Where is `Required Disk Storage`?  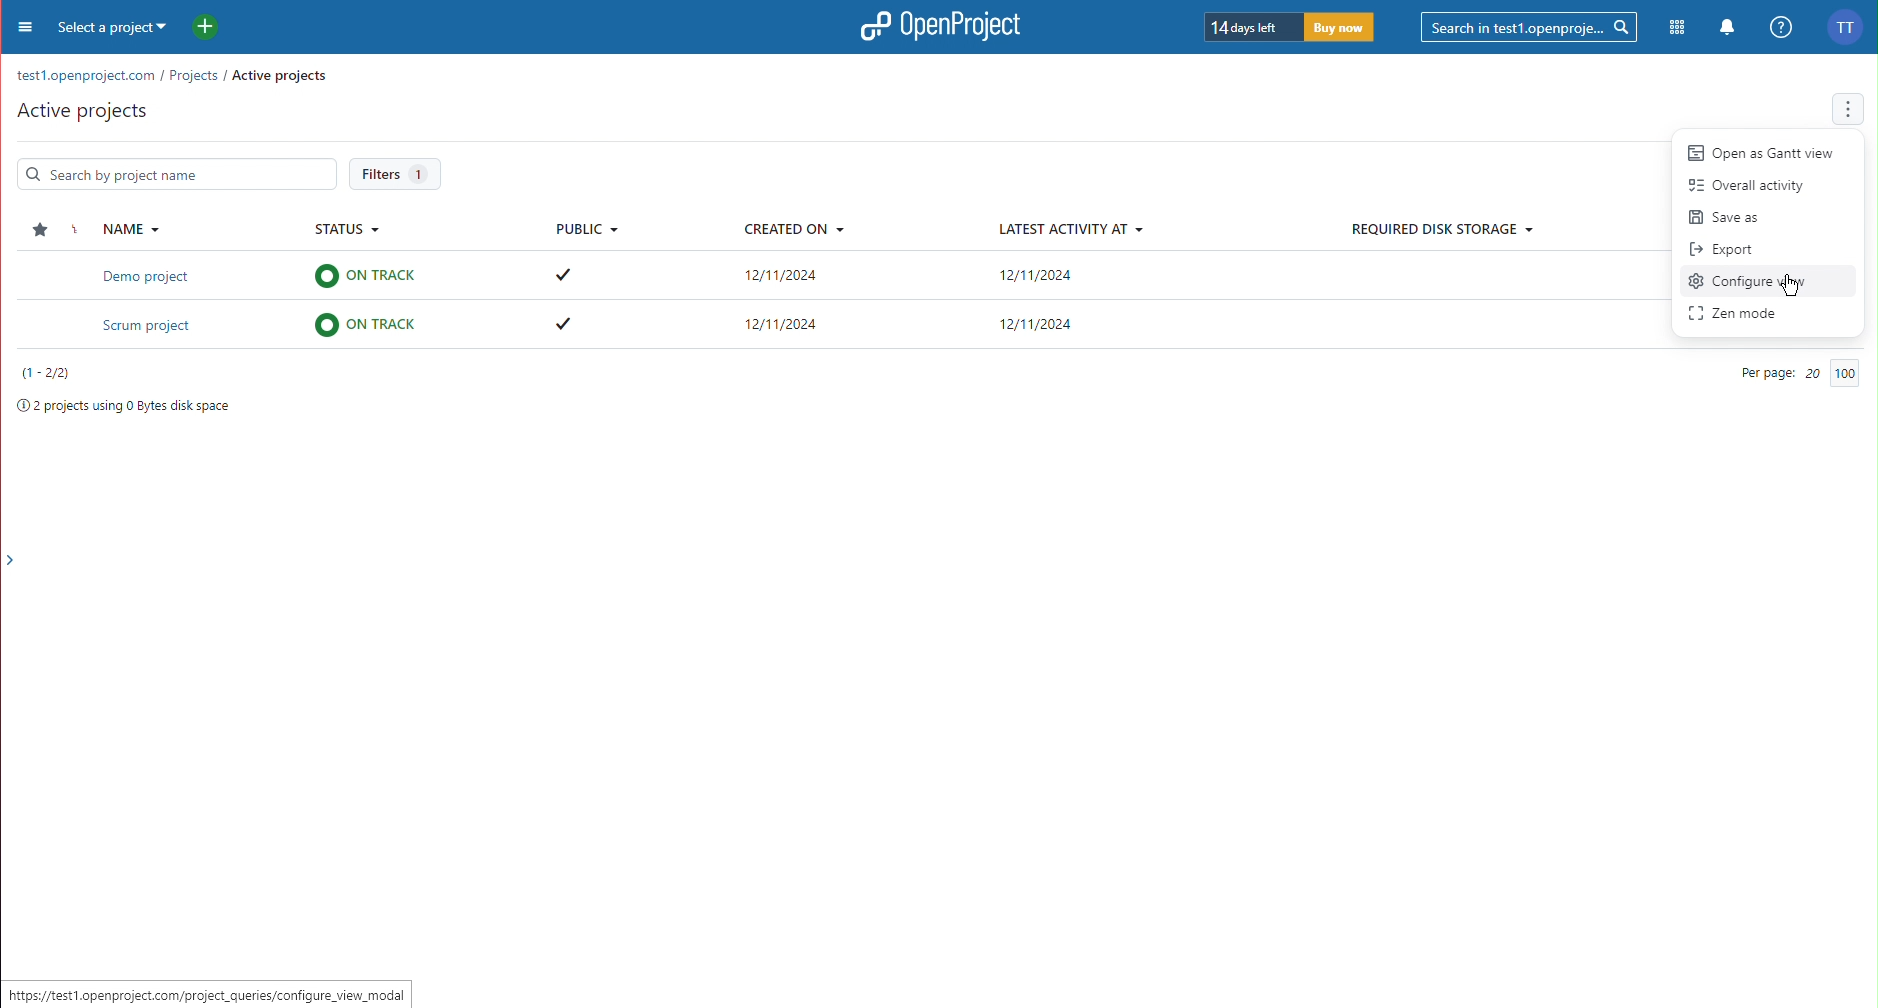
Required Disk Storage is located at coordinates (1440, 229).